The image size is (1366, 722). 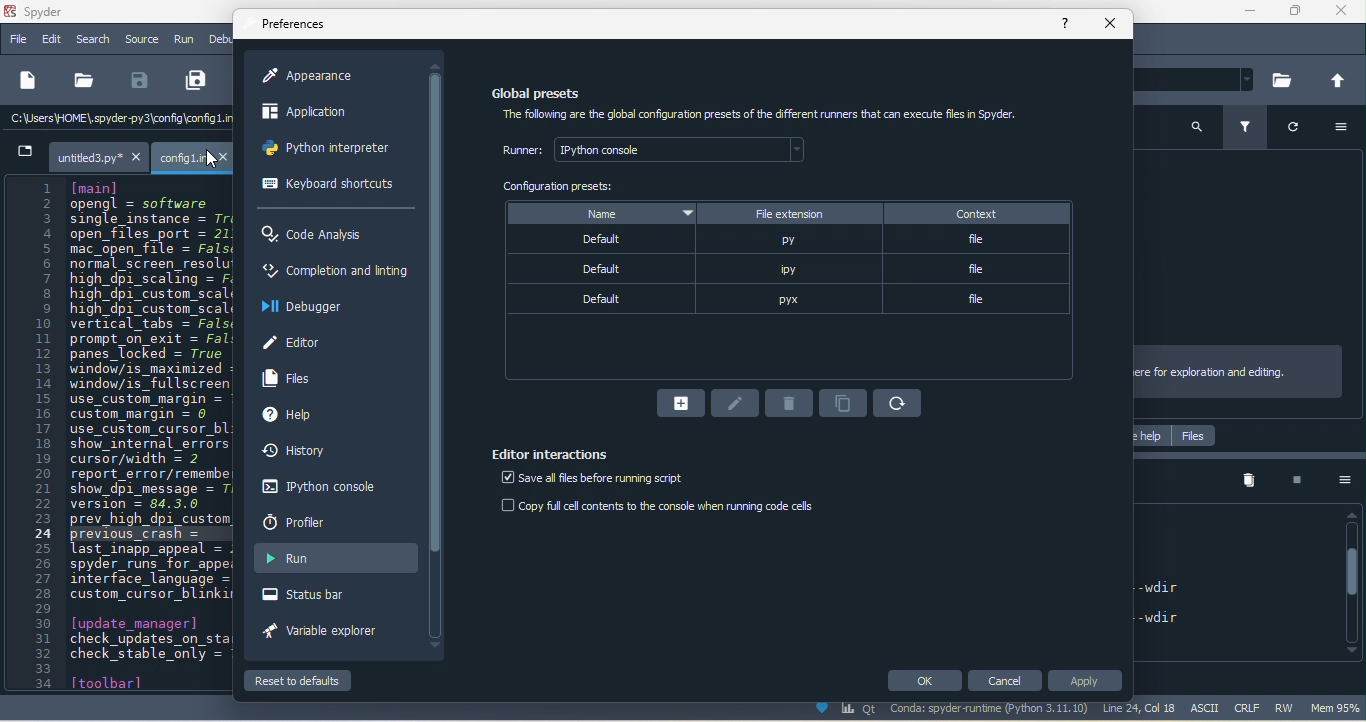 I want to click on run, so click(x=186, y=41).